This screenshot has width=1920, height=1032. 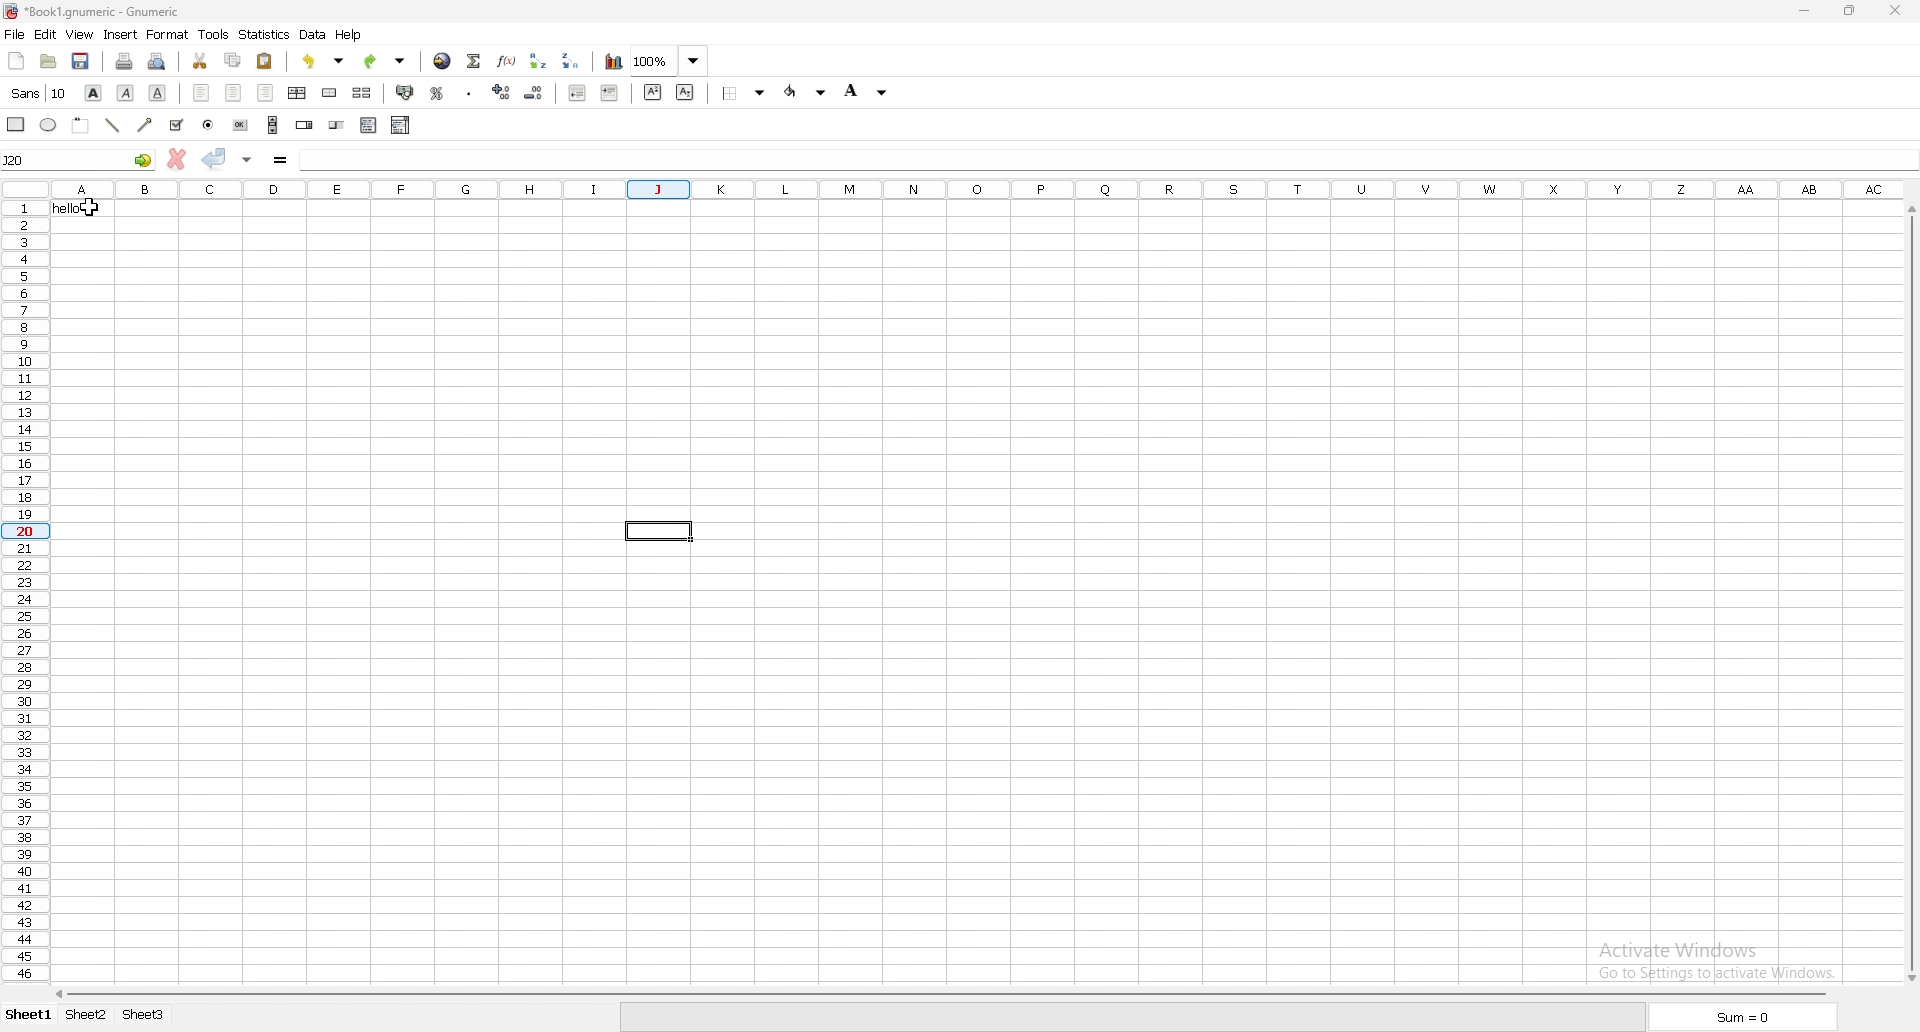 I want to click on restore, so click(x=1850, y=10).